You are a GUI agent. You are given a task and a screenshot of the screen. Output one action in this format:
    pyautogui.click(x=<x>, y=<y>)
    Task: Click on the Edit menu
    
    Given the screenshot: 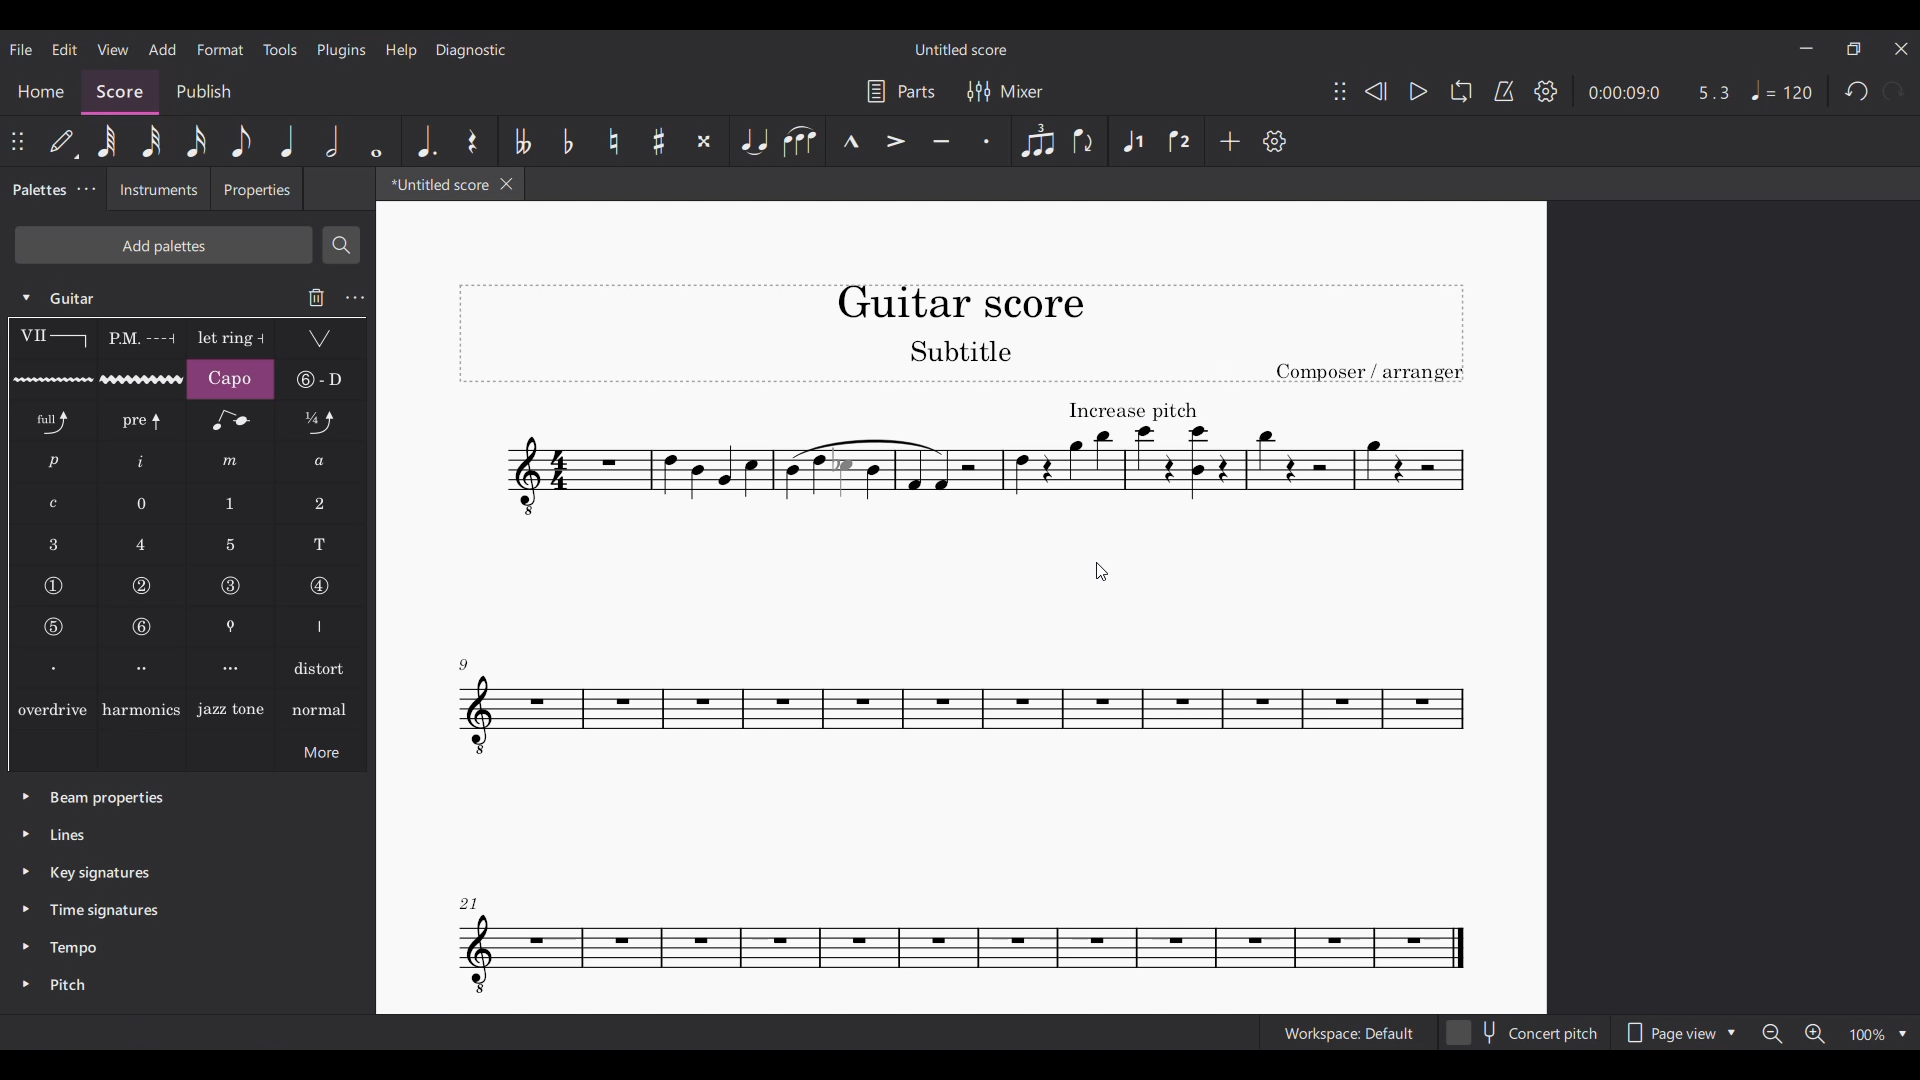 What is the action you would take?
    pyautogui.click(x=65, y=50)
    